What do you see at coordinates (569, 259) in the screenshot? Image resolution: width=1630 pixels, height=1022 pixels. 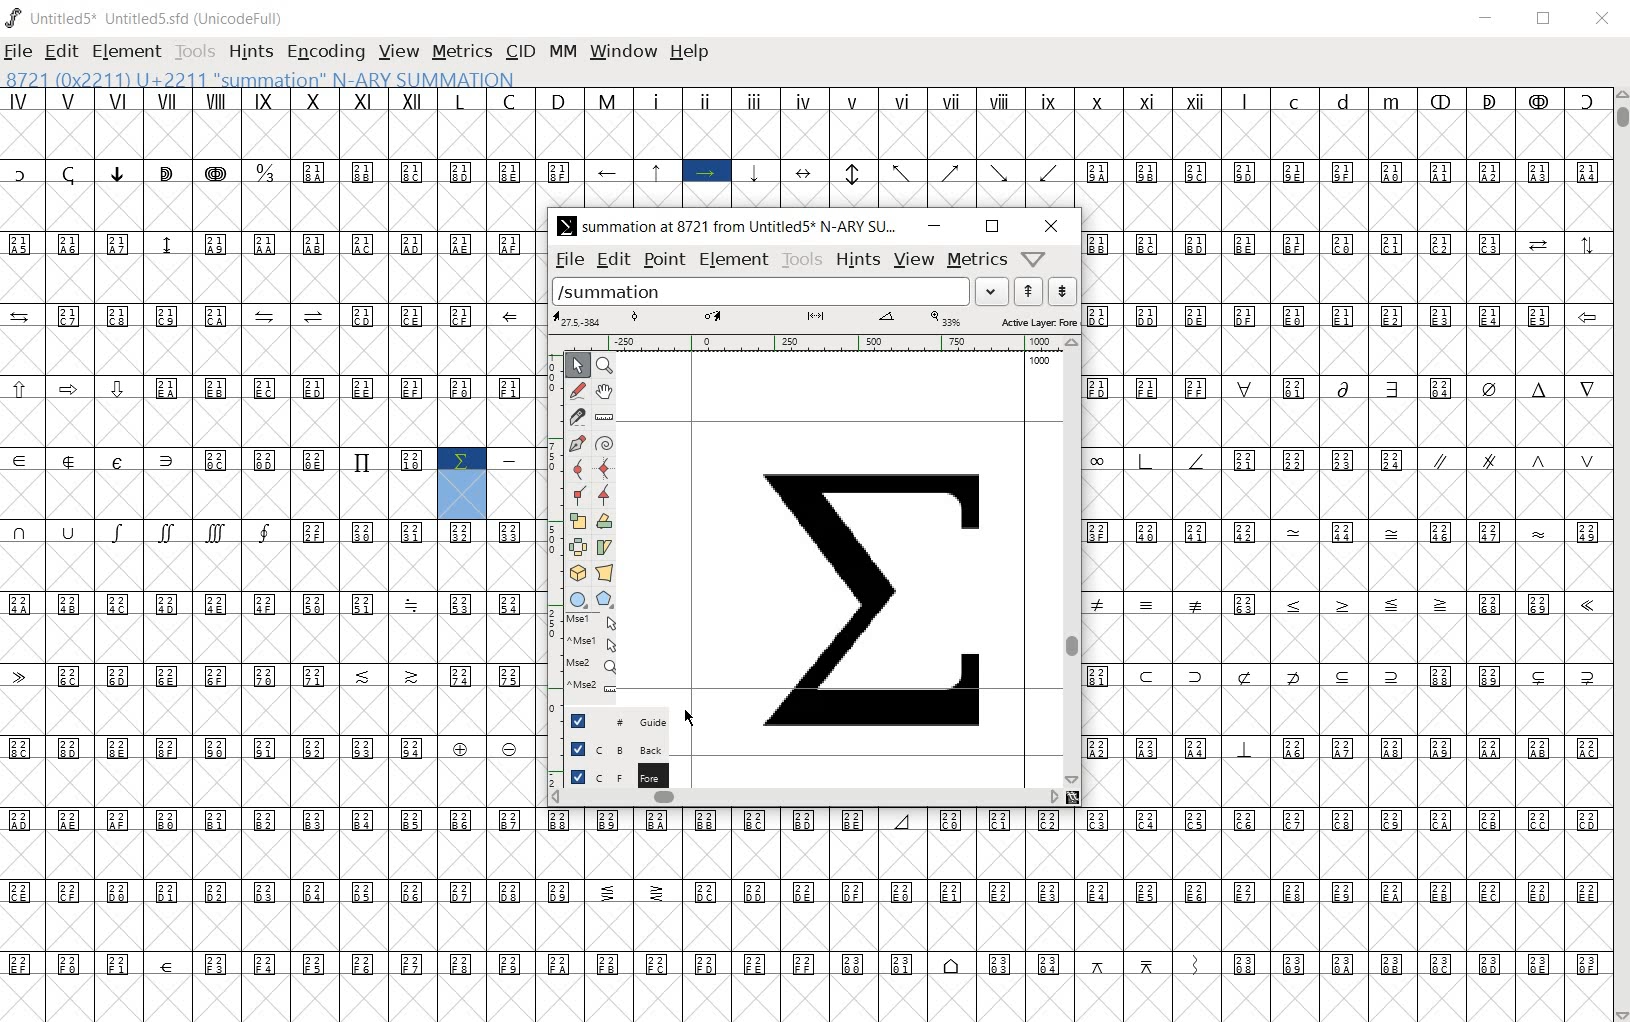 I see `file` at bounding box center [569, 259].